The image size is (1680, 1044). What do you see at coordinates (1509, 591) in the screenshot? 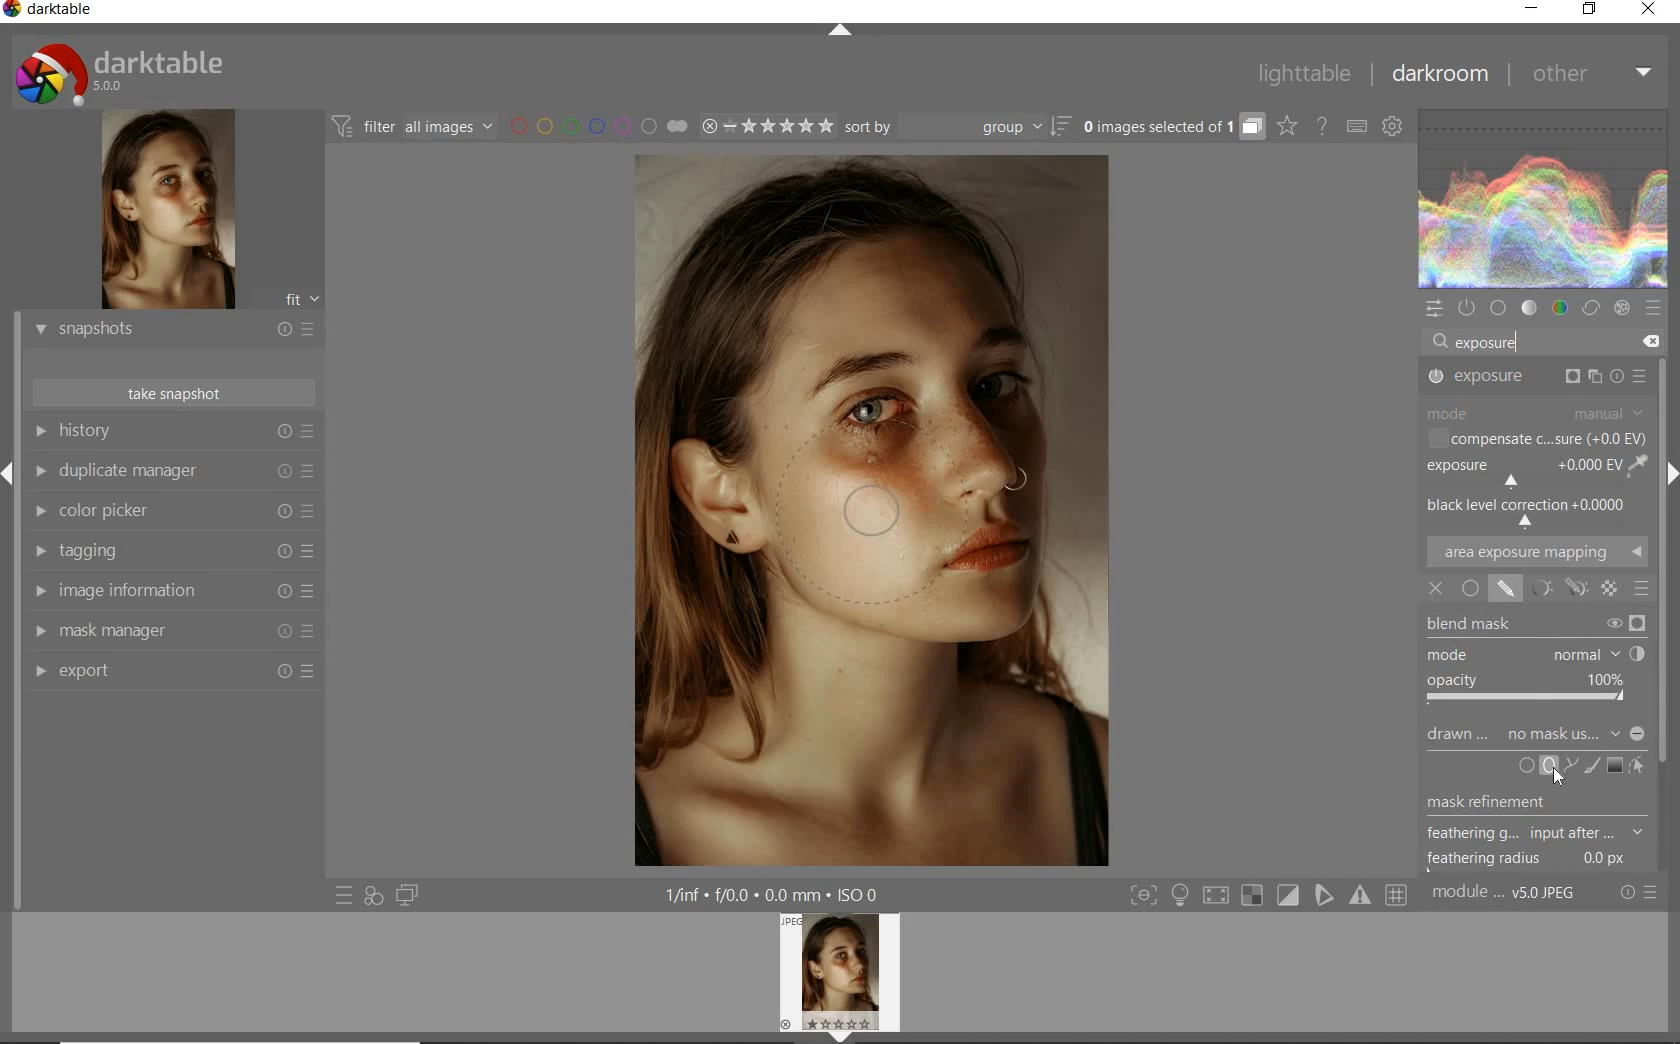
I see `drawn musk` at bounding box center [1509, 591].